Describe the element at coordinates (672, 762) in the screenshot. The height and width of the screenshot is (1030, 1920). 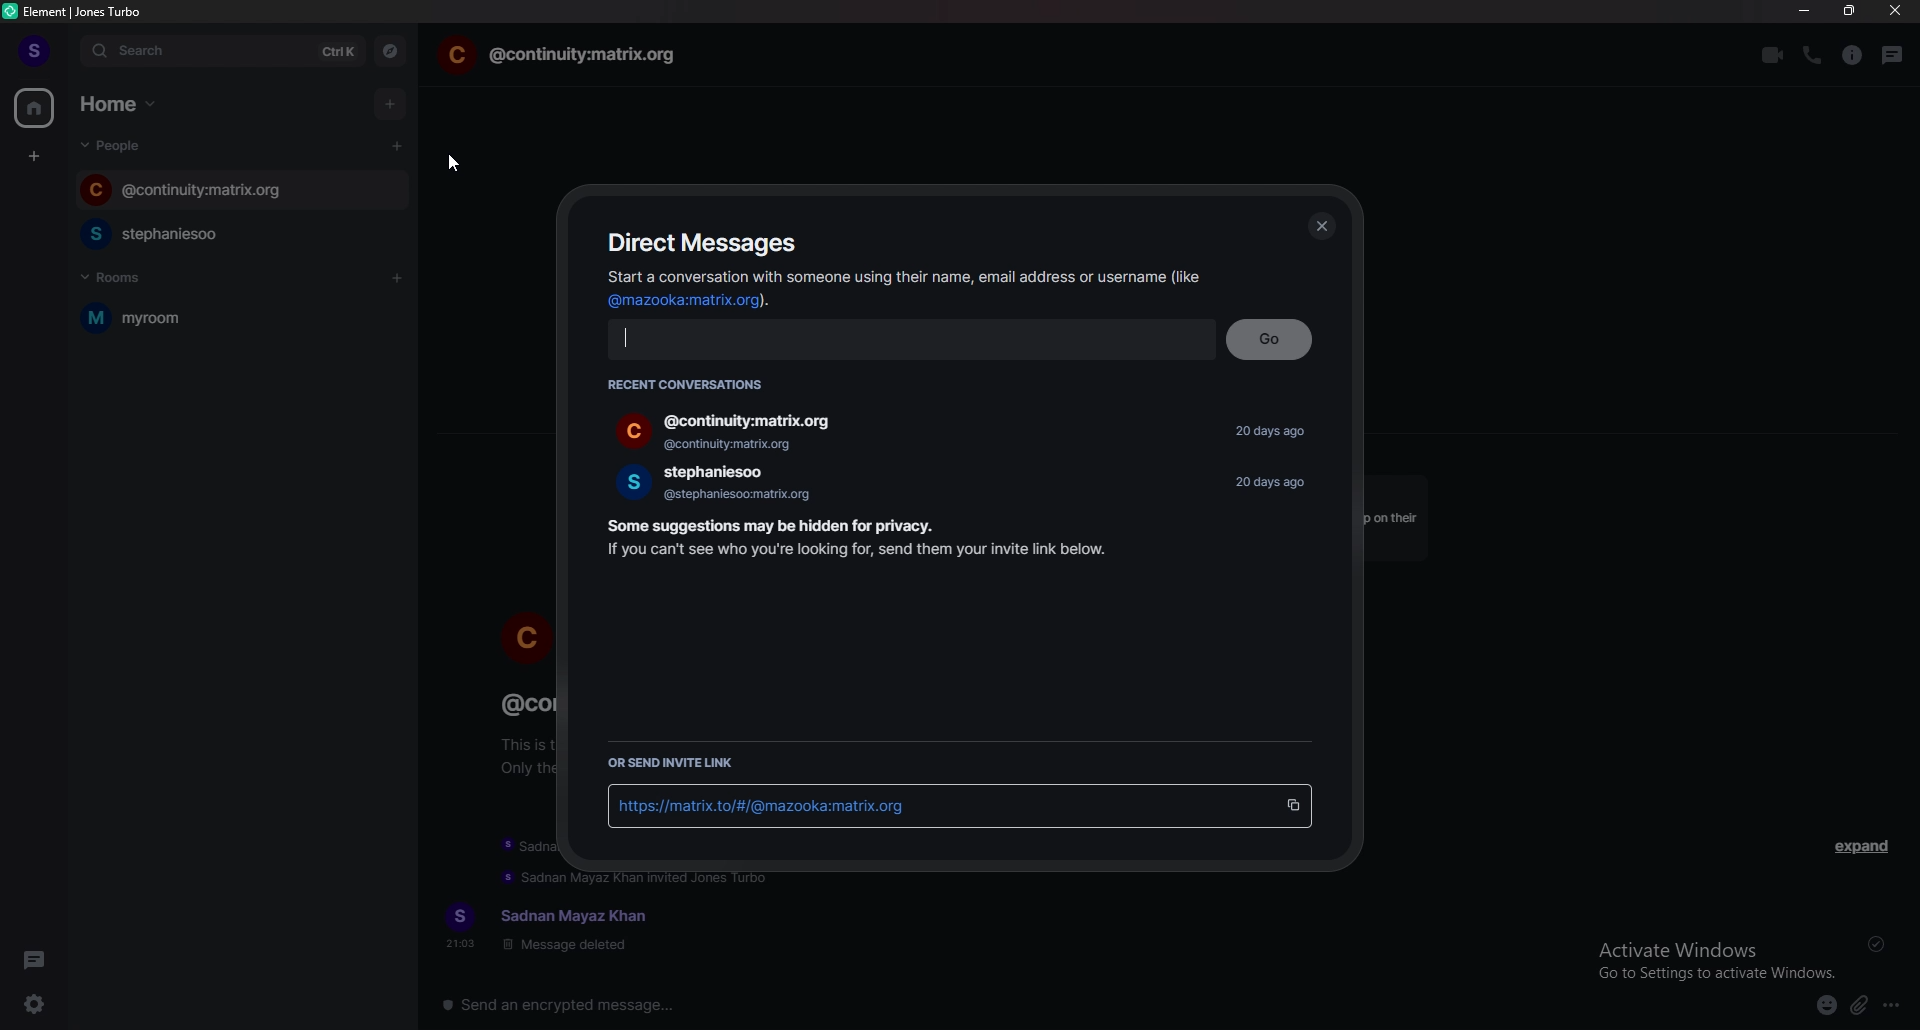
I see `send invite link` at that location.